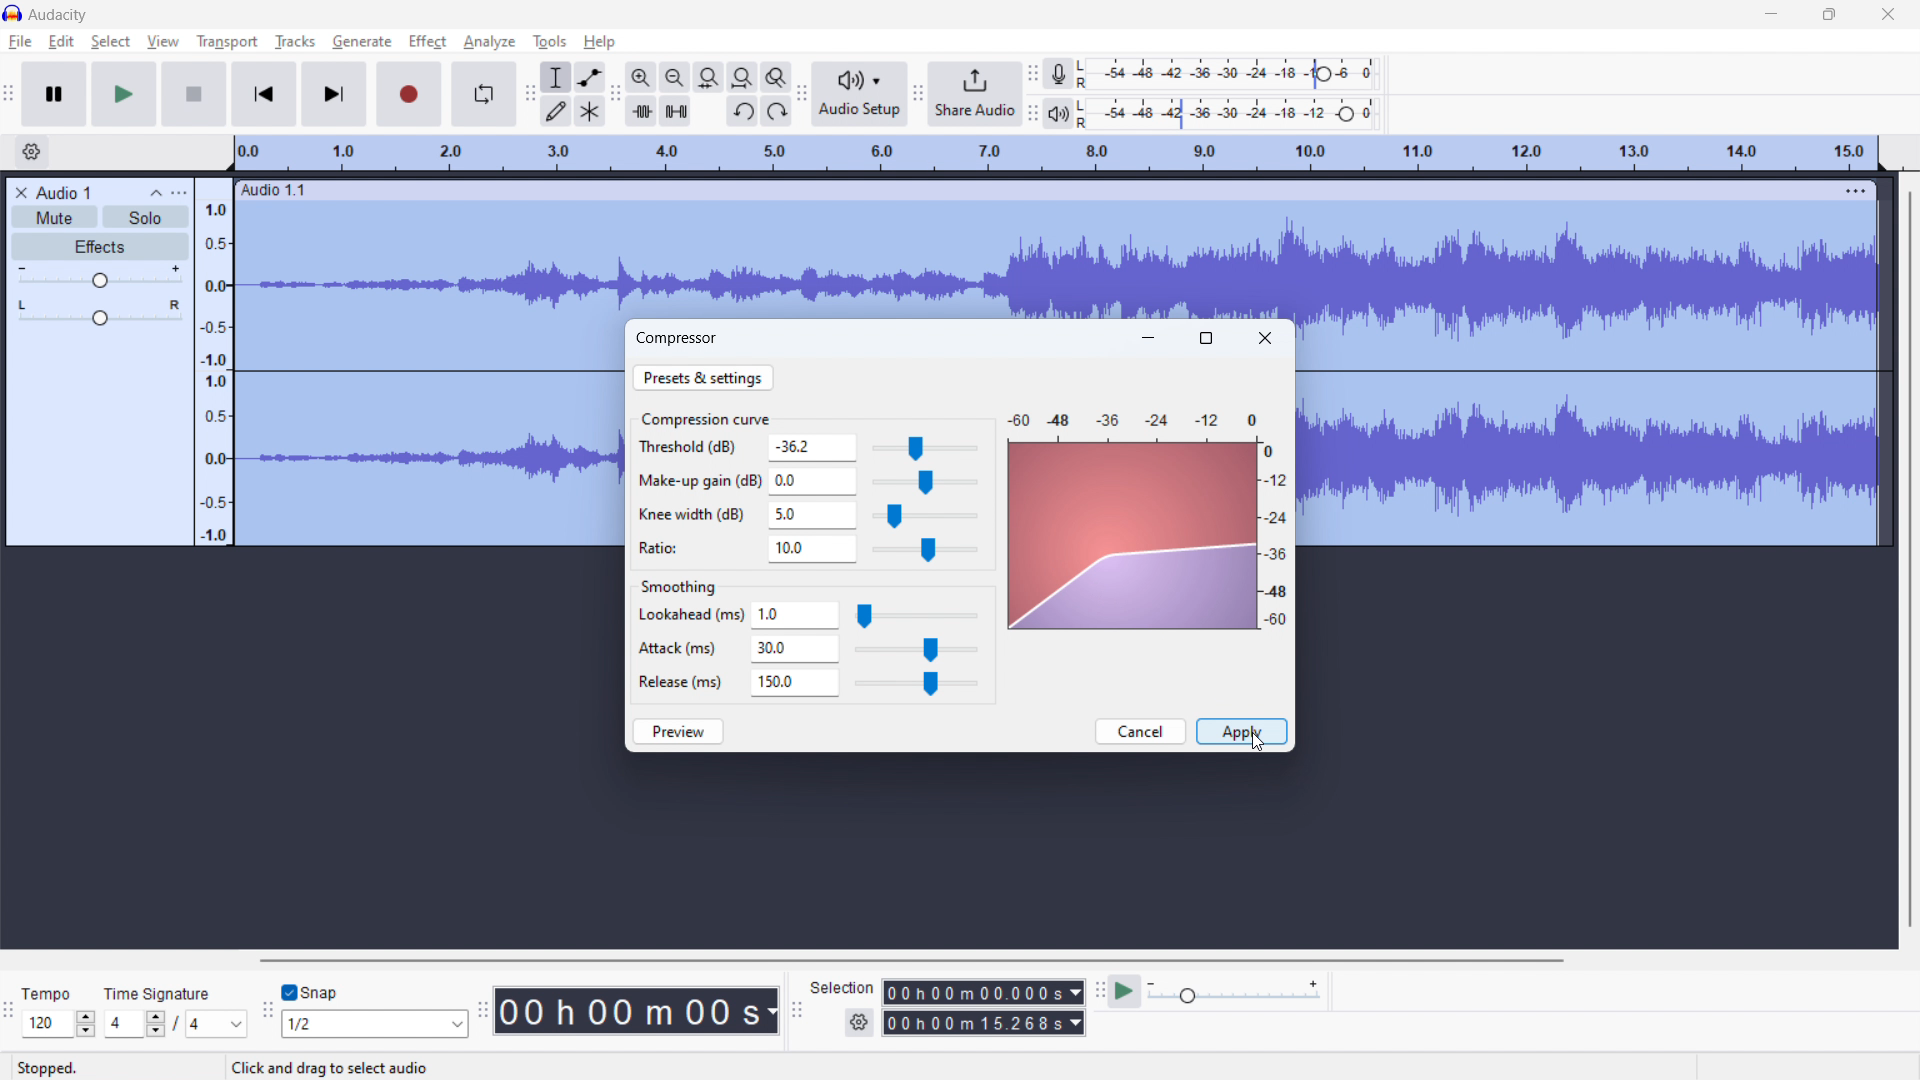 This screenshot has width=1920, height=1080. Describe the element at coordinates (1149, 337) in the screenshot. I see `minimize` at that location.